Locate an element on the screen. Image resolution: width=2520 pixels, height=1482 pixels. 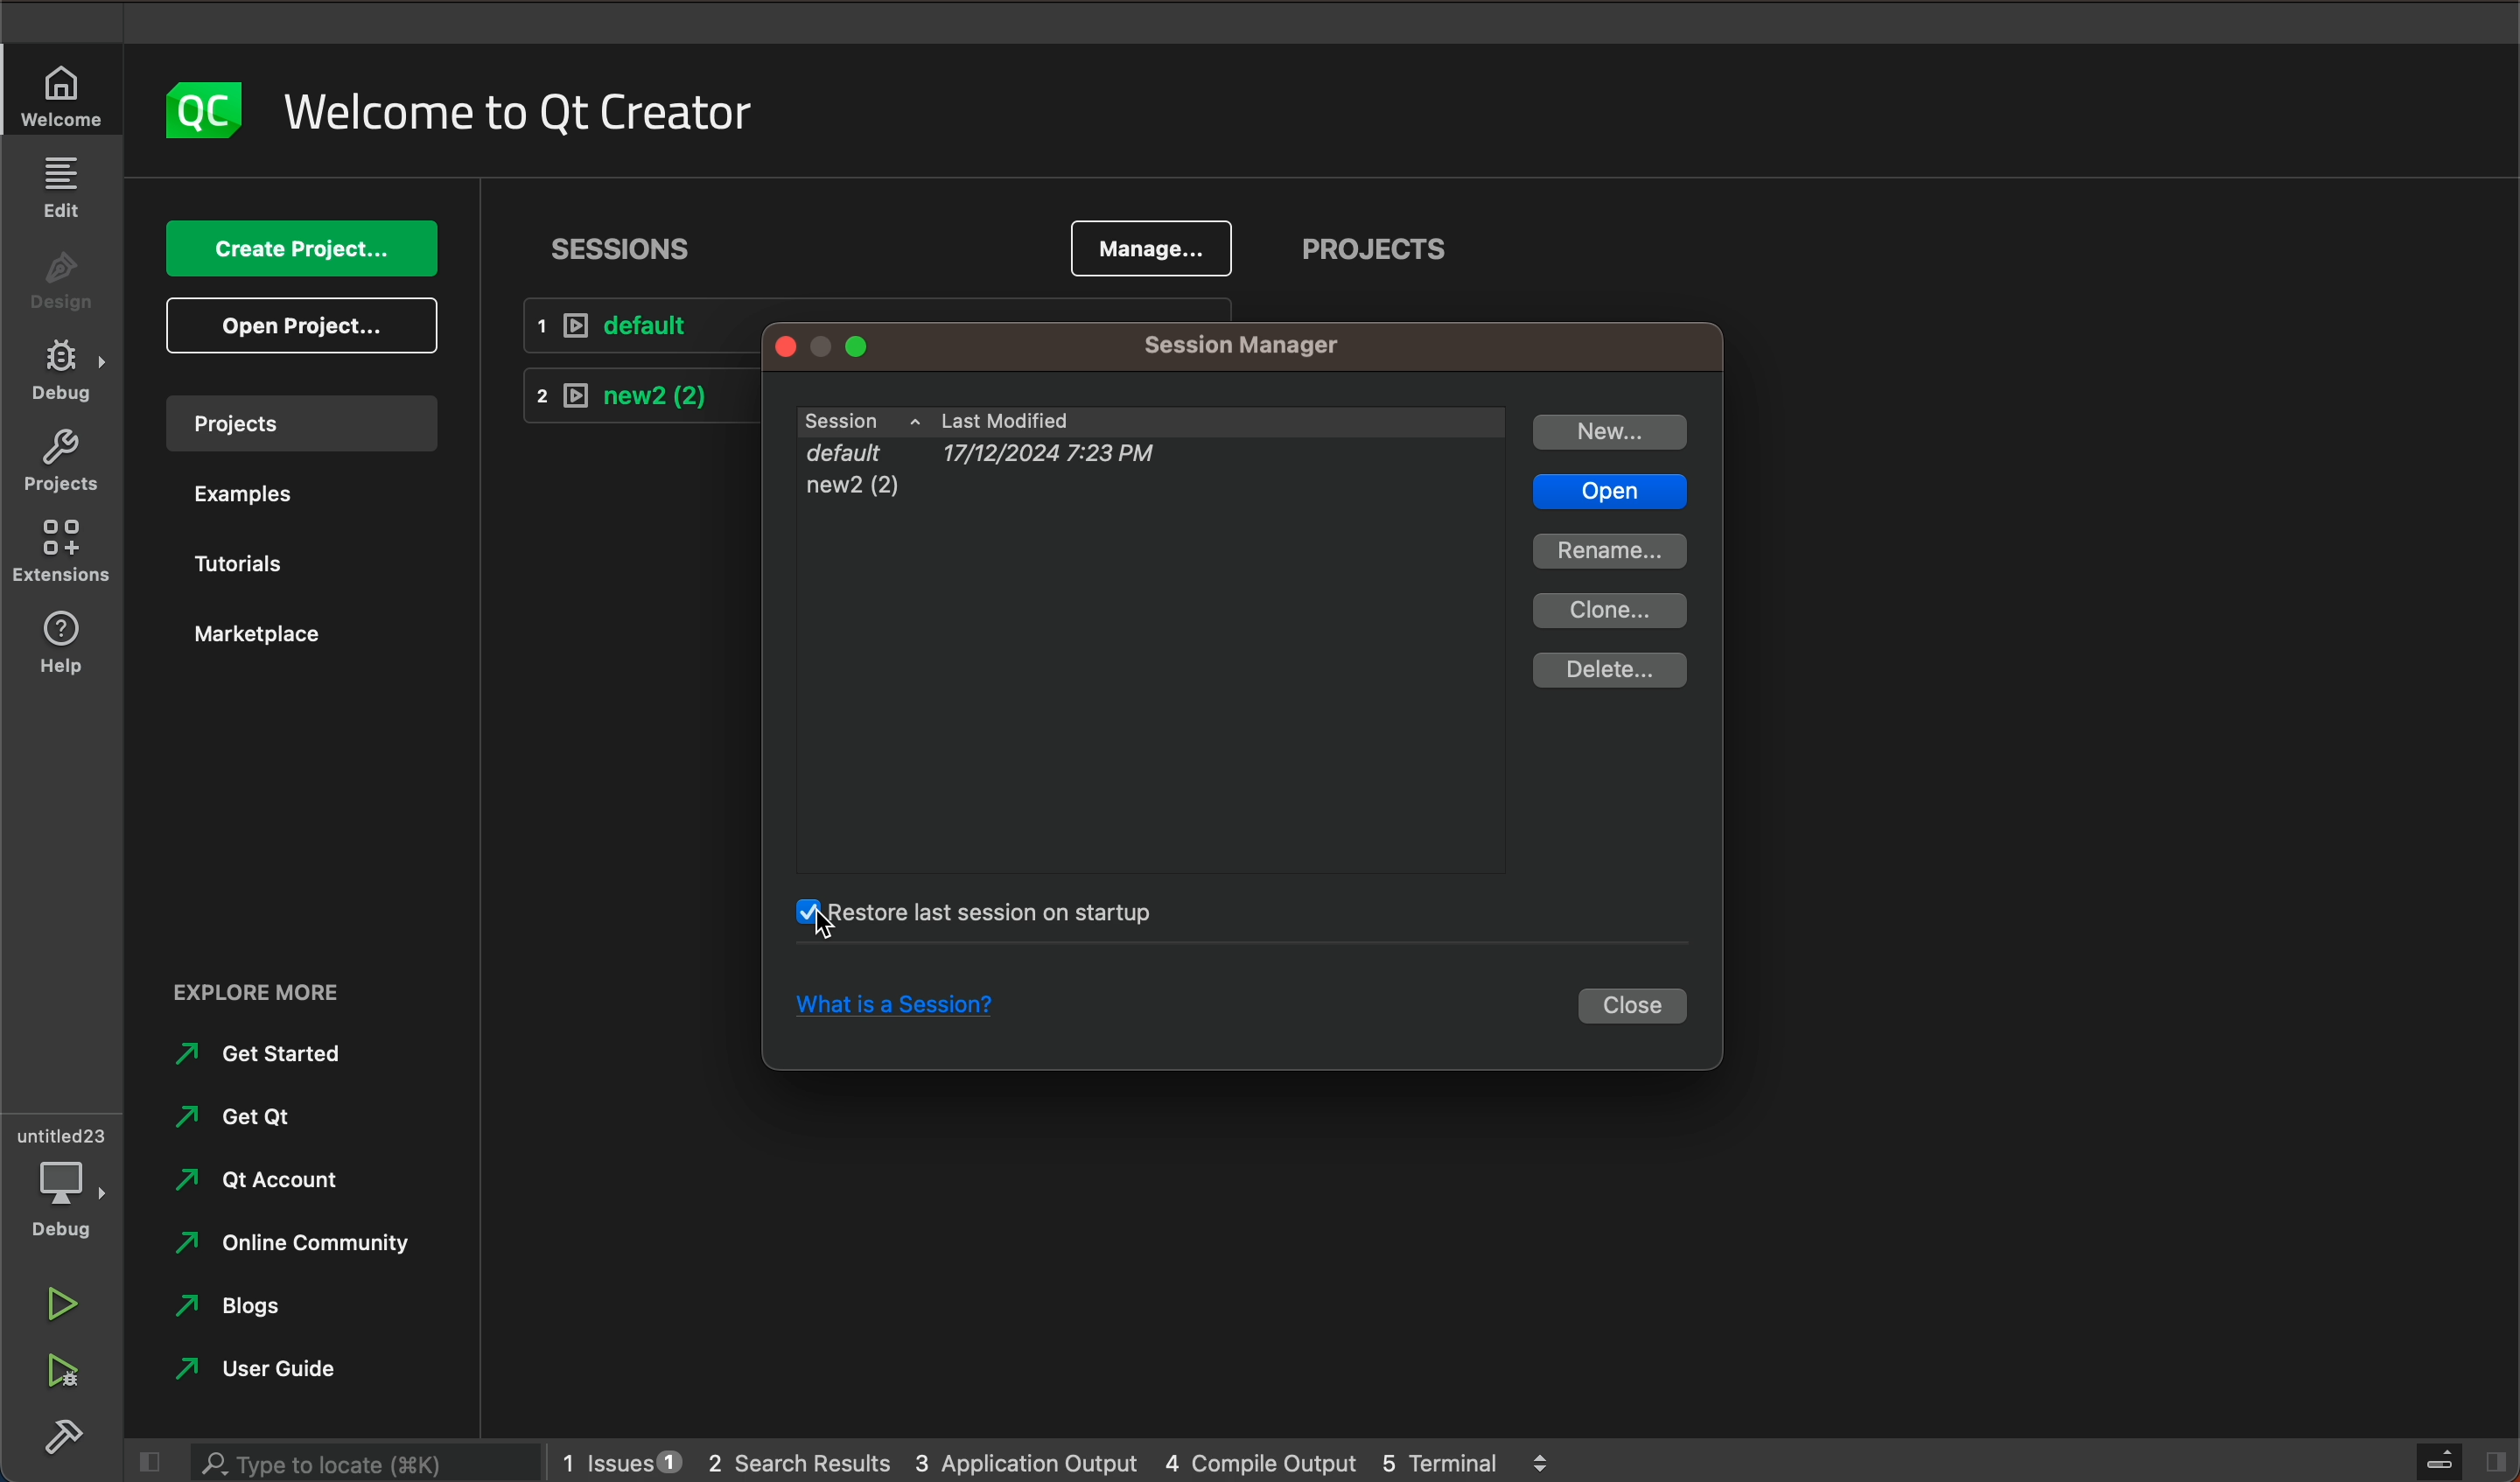
close is located at coordinates (1632, 1005).